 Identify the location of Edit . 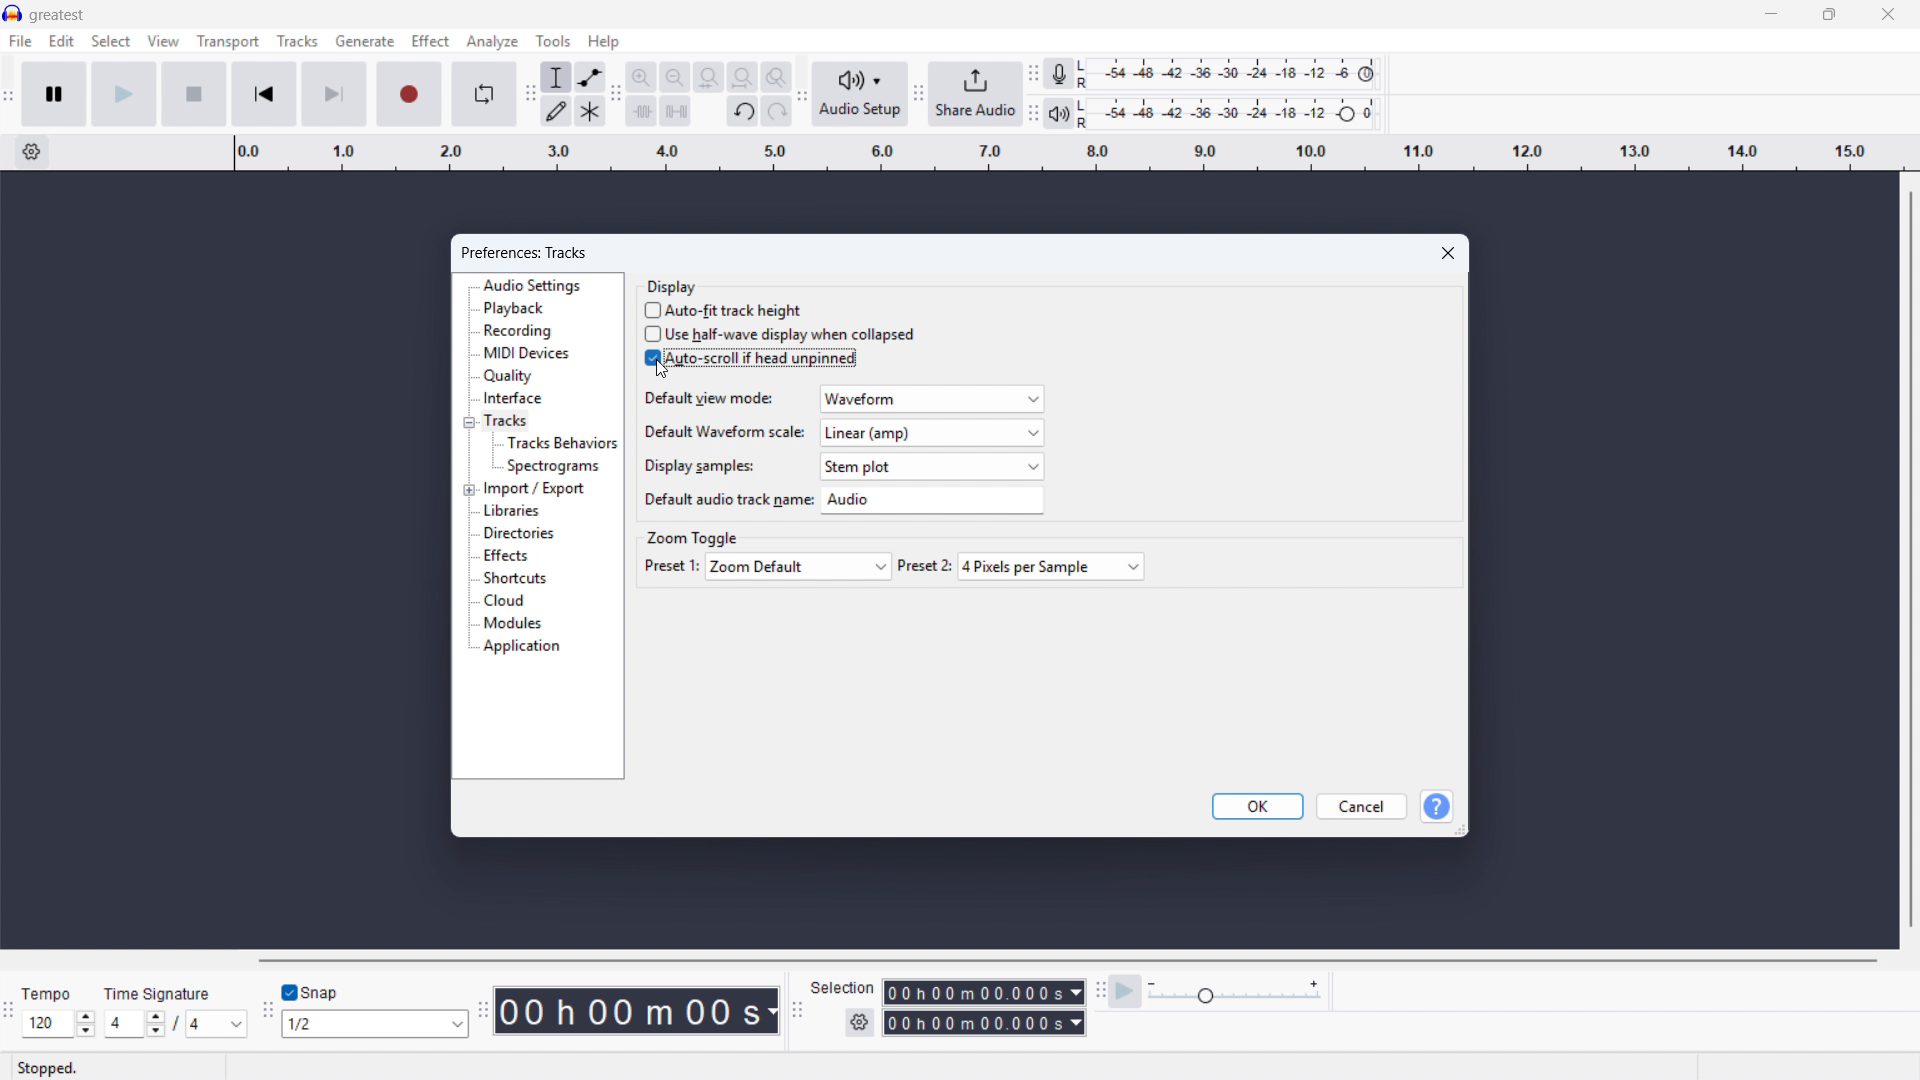
(62, 41).